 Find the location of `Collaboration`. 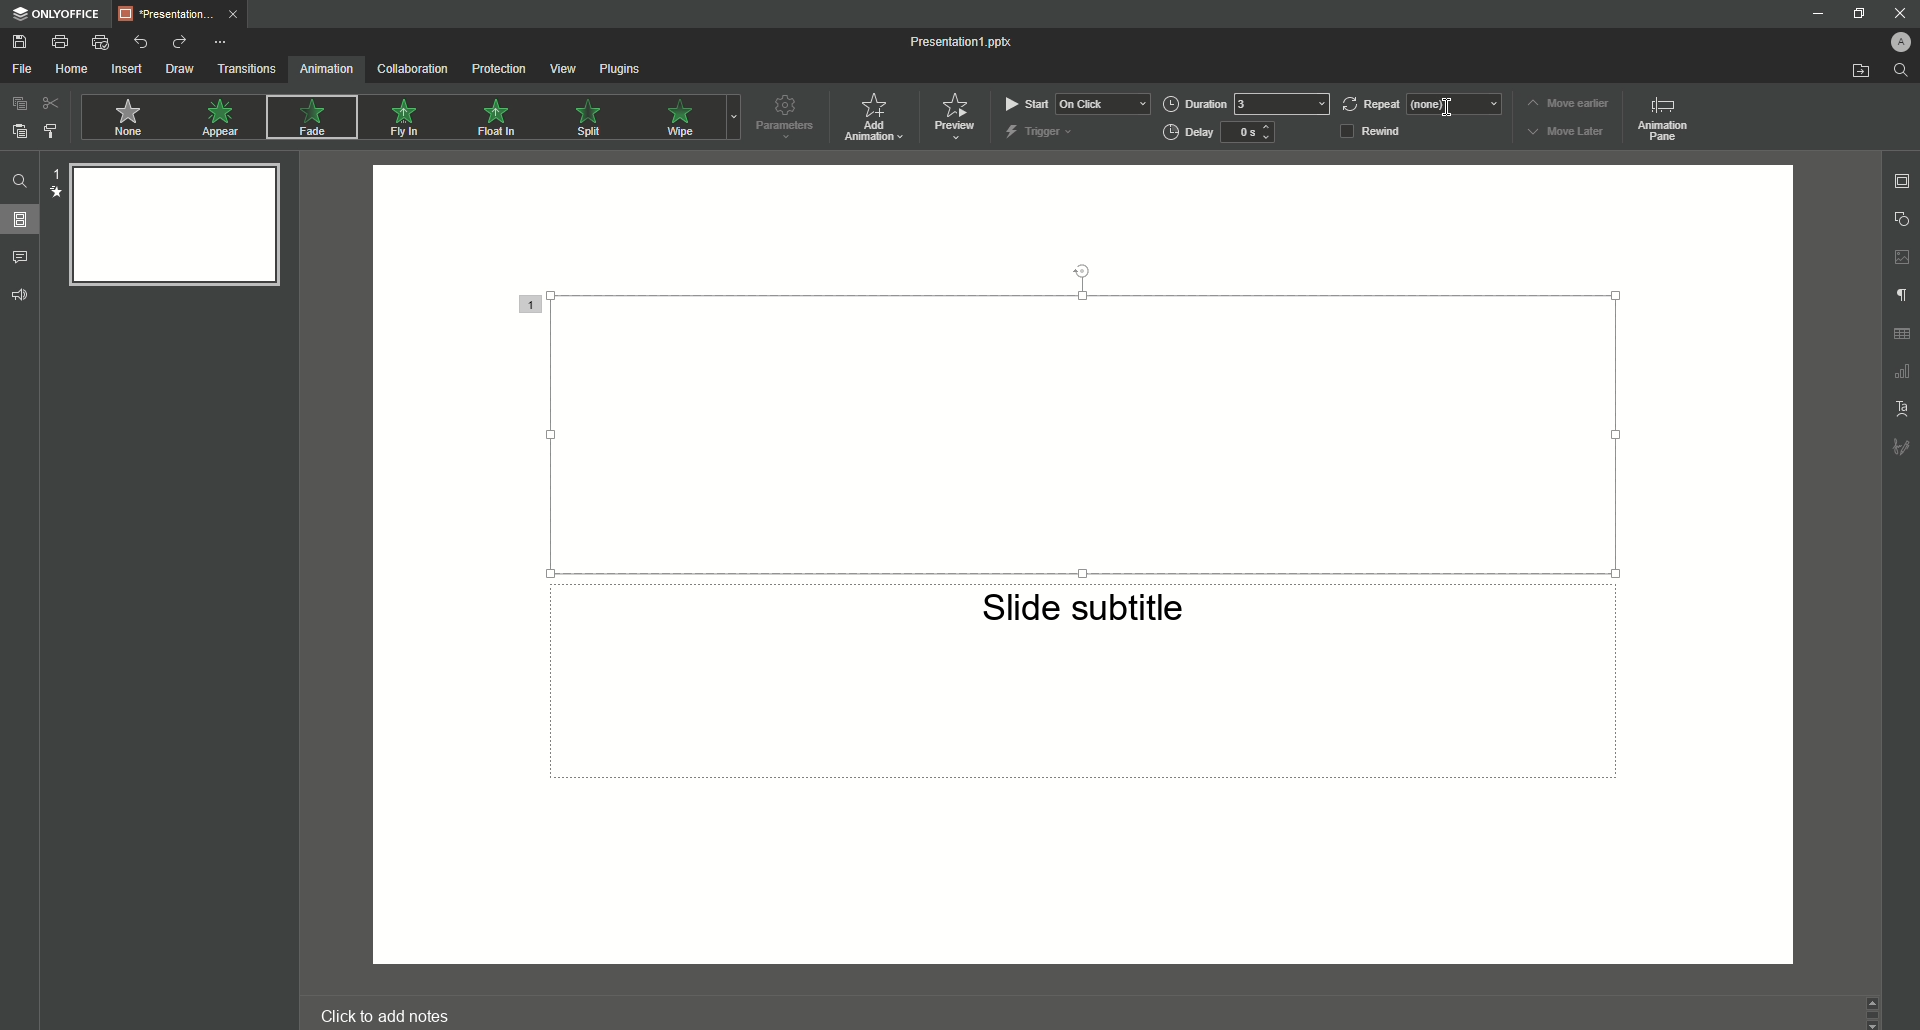

Collaboration is located at coordinates (414, 68).